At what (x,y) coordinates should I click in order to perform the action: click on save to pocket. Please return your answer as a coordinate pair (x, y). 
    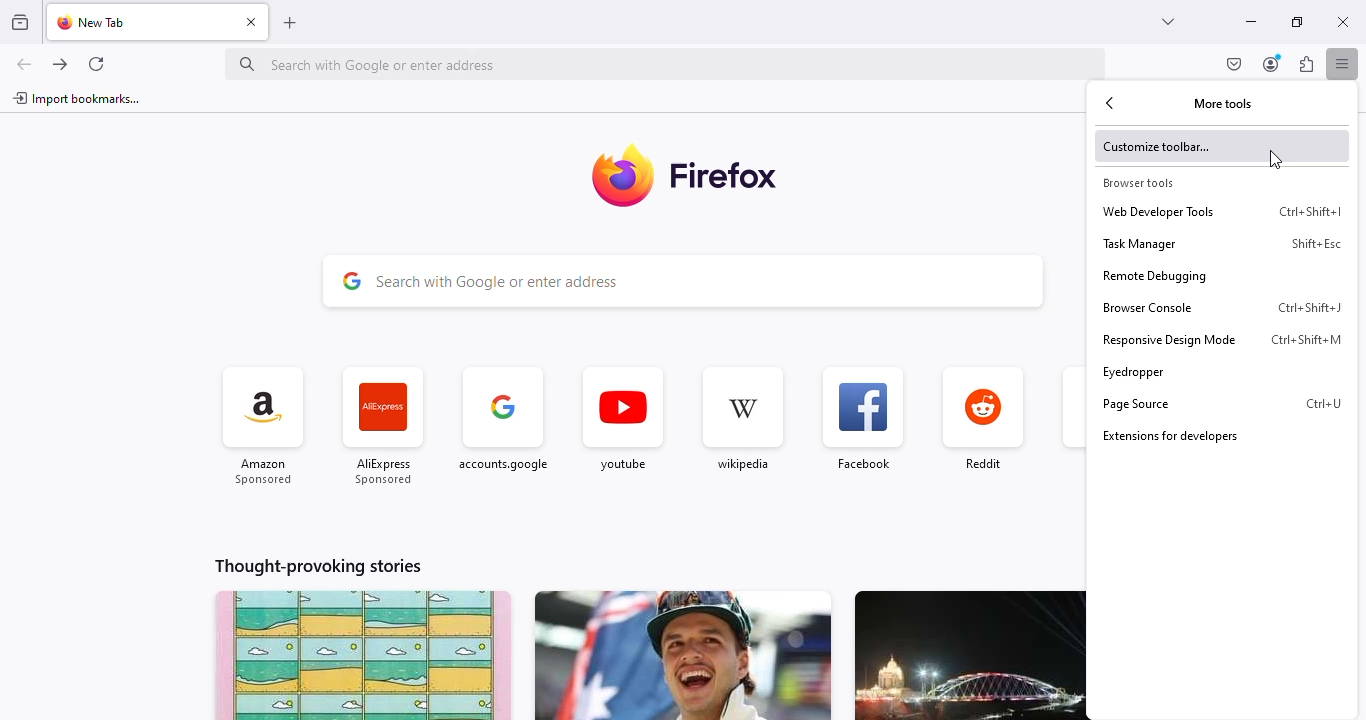
    Looking at the image, I should click on (1235, 64).